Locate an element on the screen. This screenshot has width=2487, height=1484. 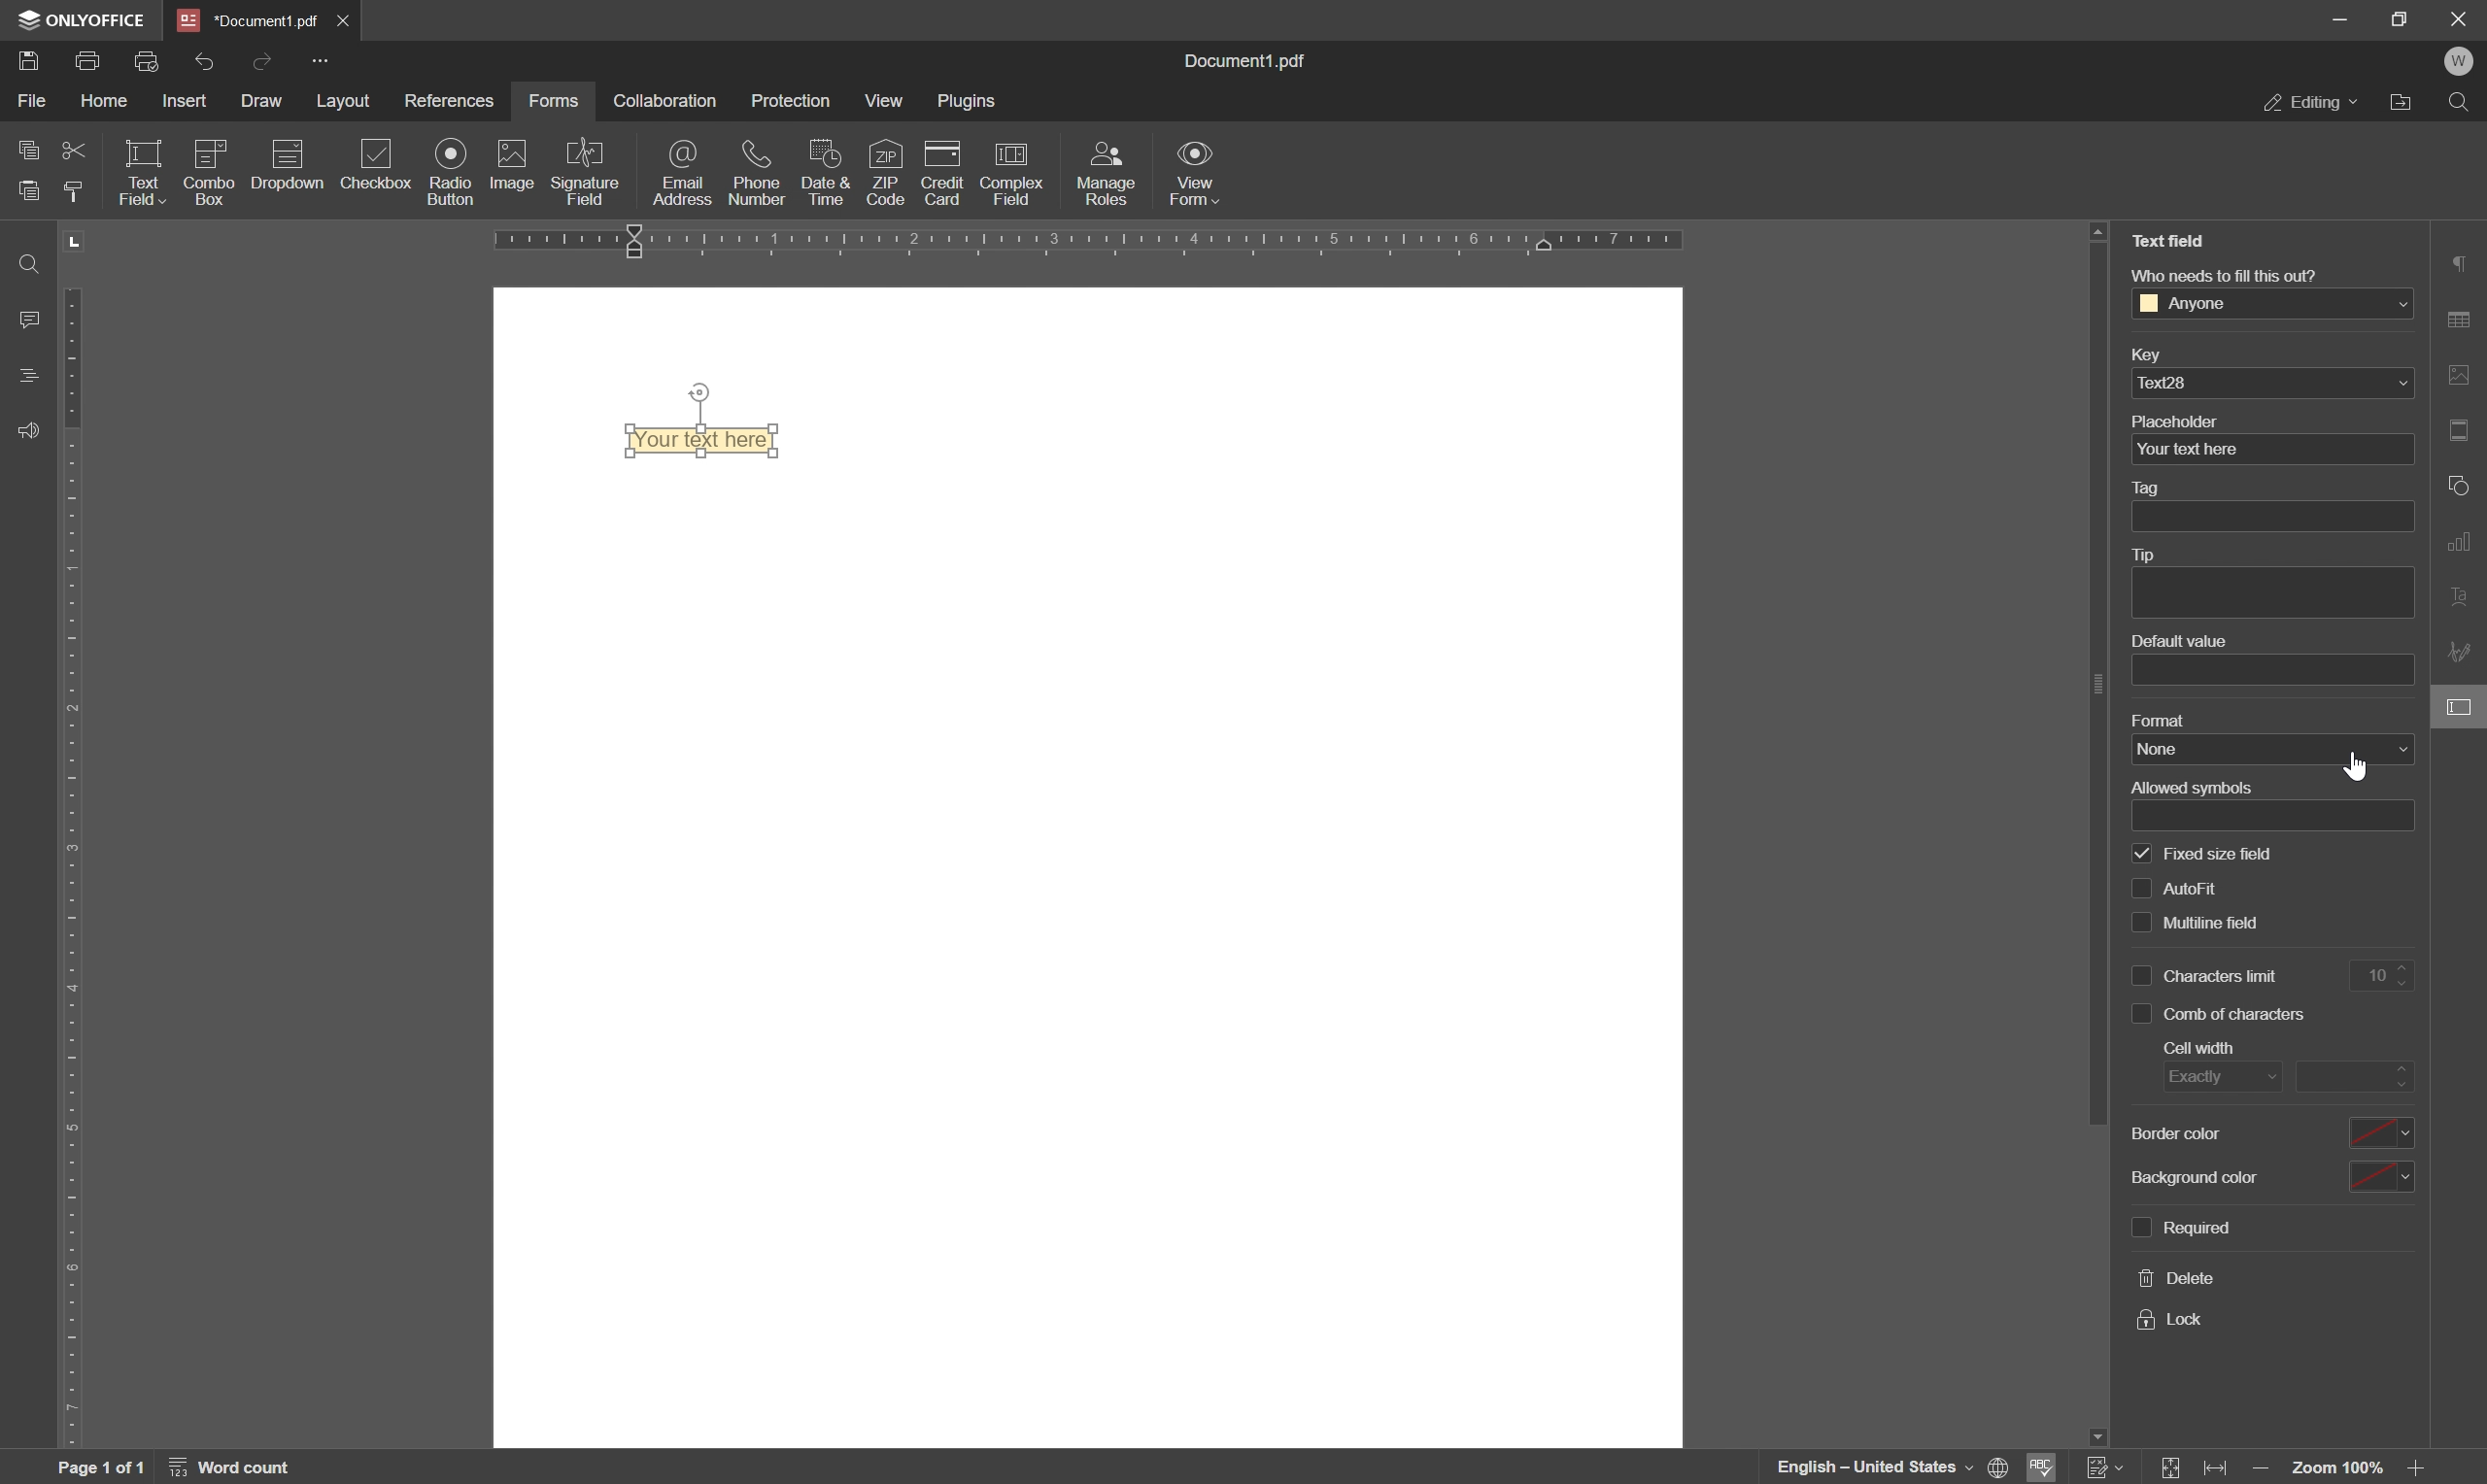
border color is located at coordinates (2179, 1136).